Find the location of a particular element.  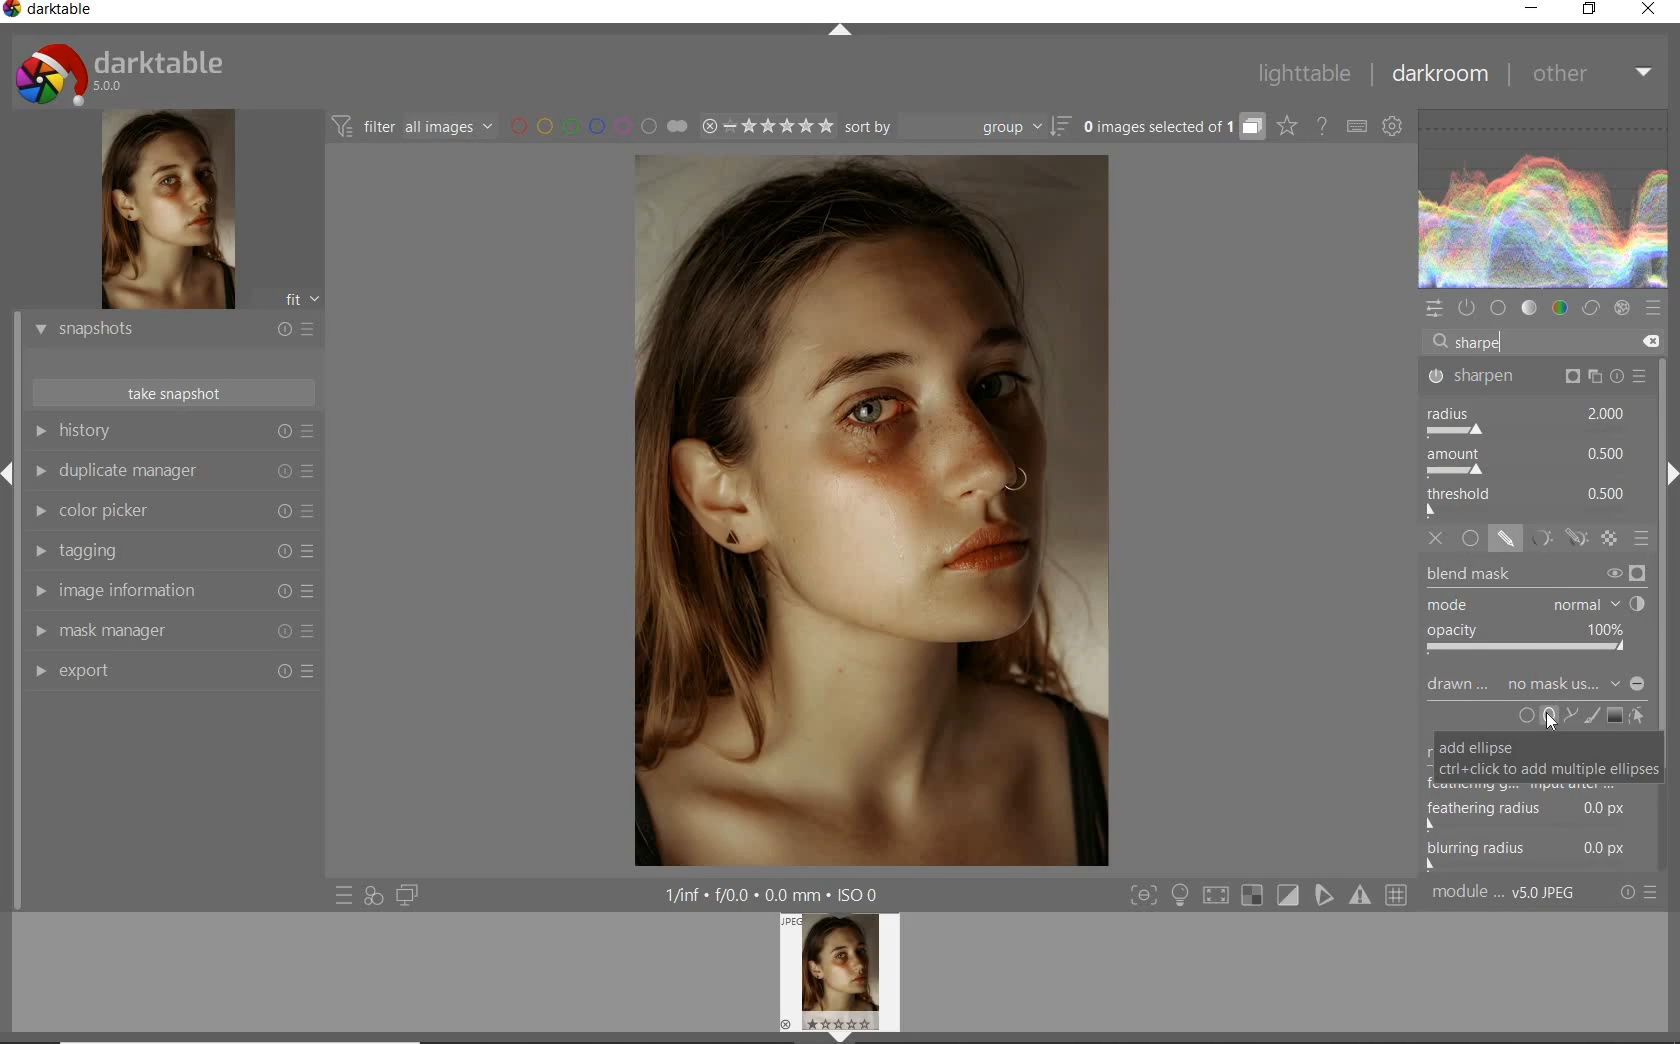

show only active modules is located at coordinates (1469, 308).